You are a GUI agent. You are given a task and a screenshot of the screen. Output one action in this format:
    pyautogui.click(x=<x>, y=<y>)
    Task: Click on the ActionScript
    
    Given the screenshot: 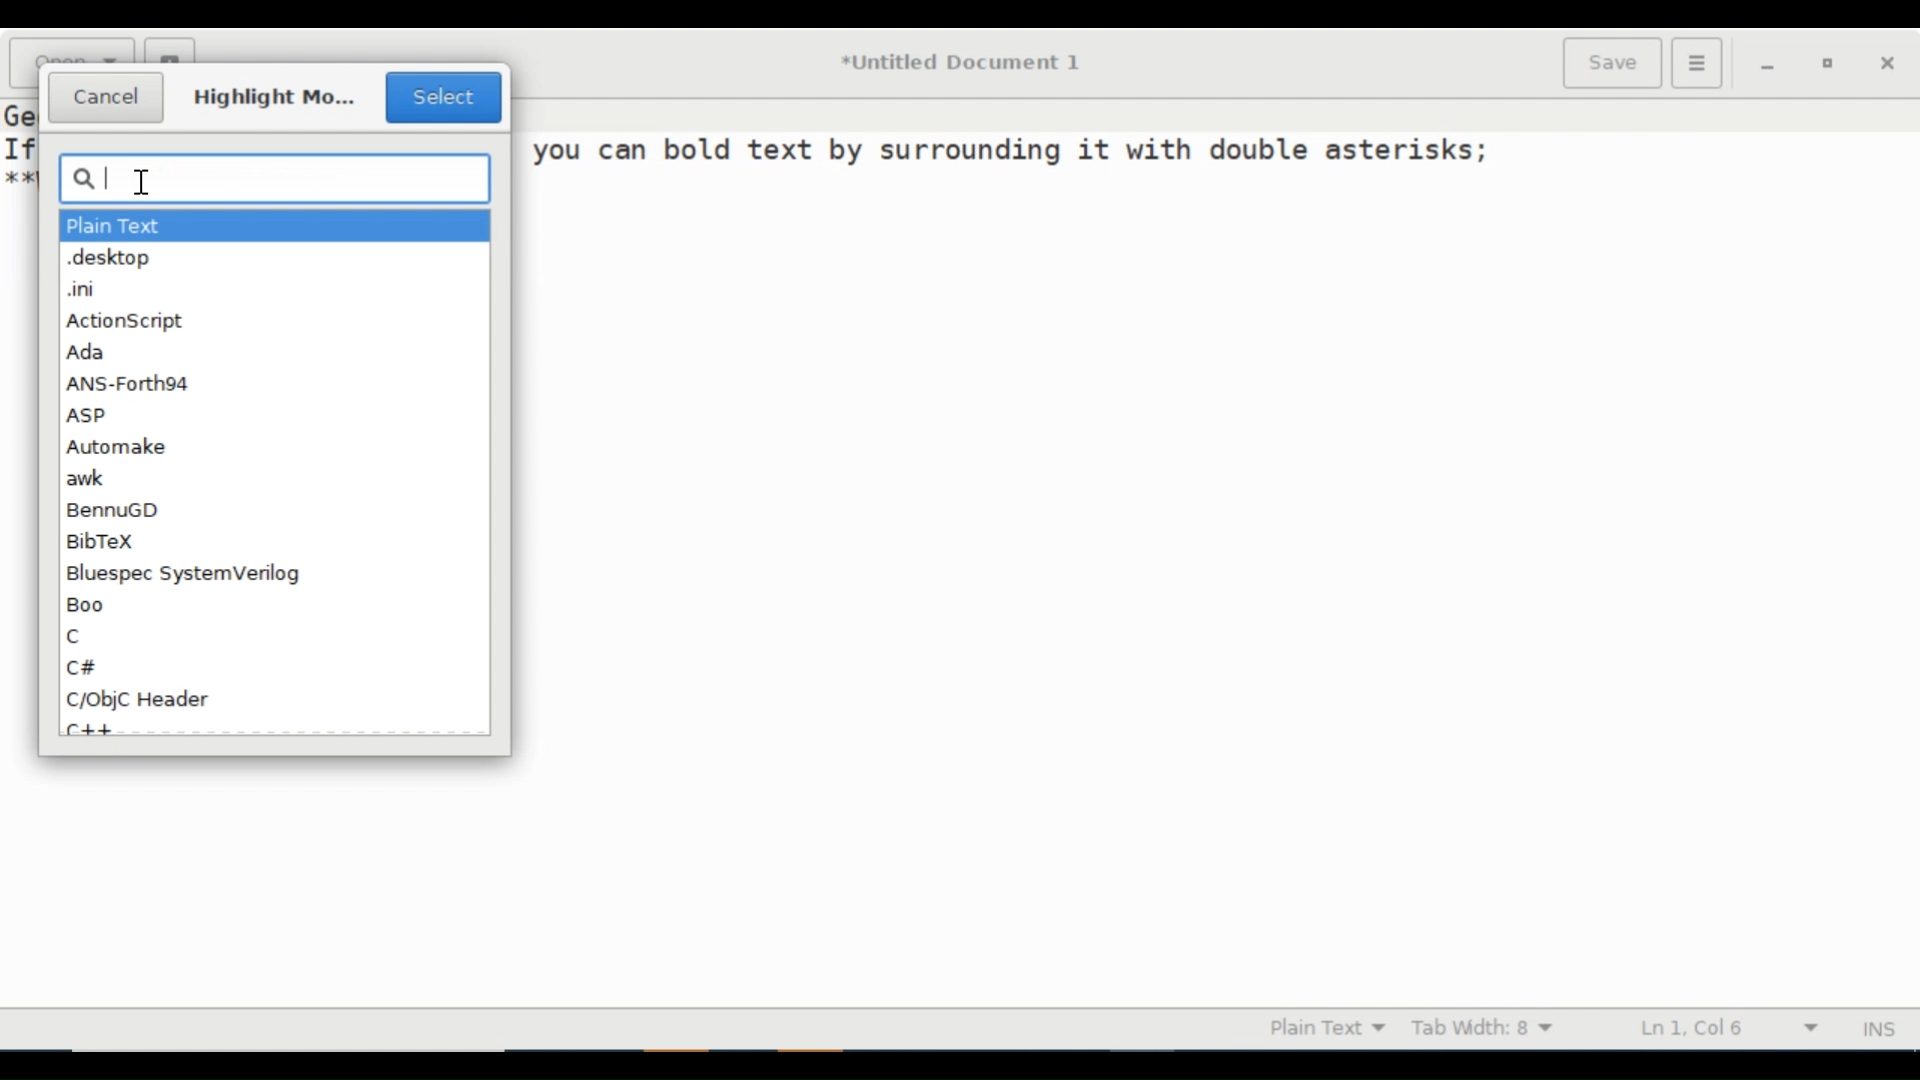 What is the action you would take?
    pyautogui.click(x=125, y=320)
    